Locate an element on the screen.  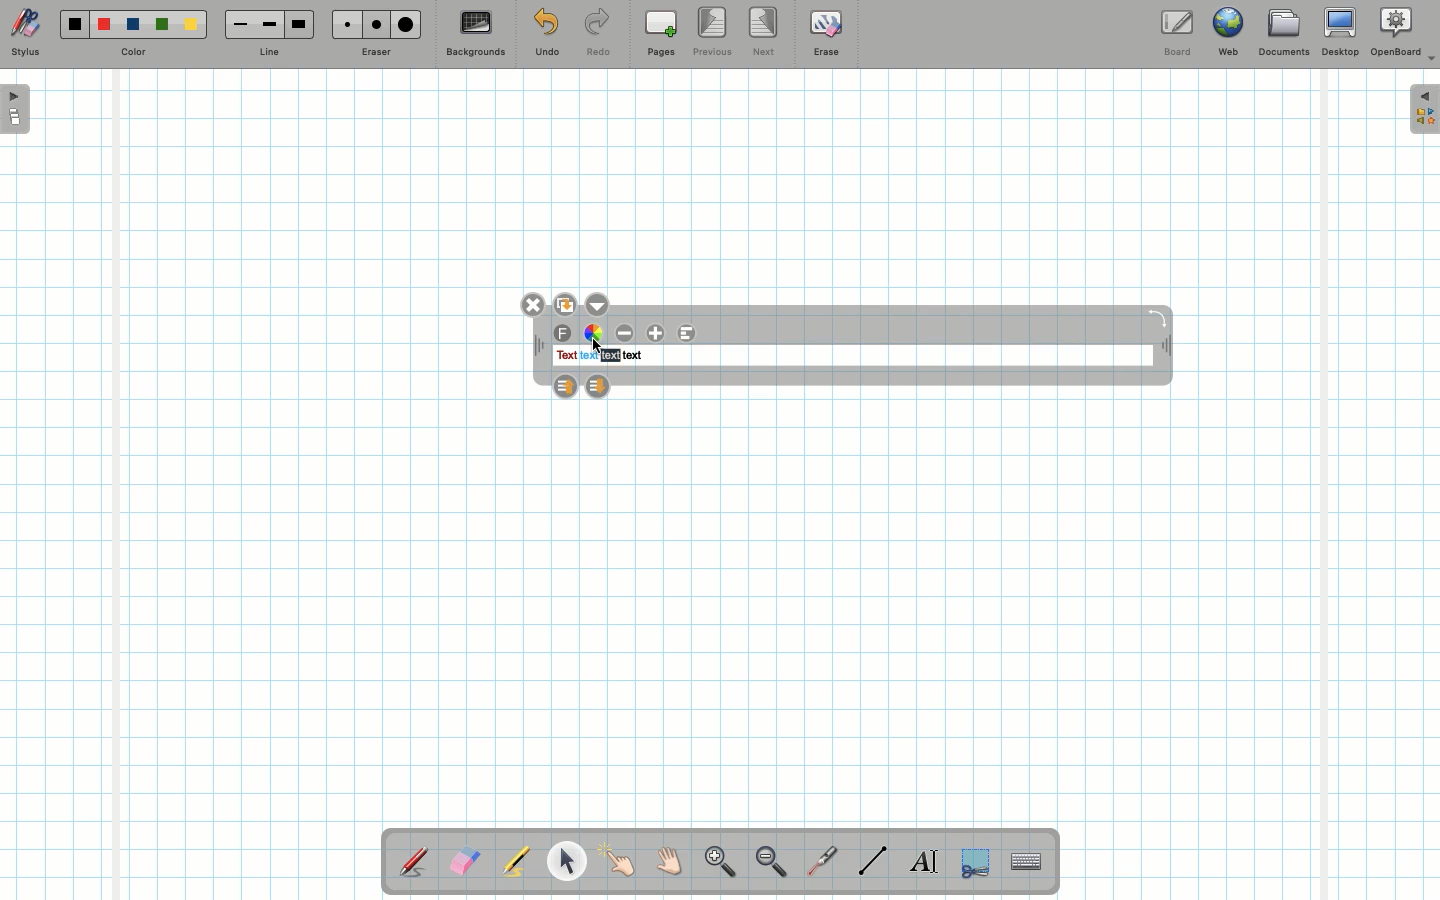
Documents is located at coordinates (1283, 35).